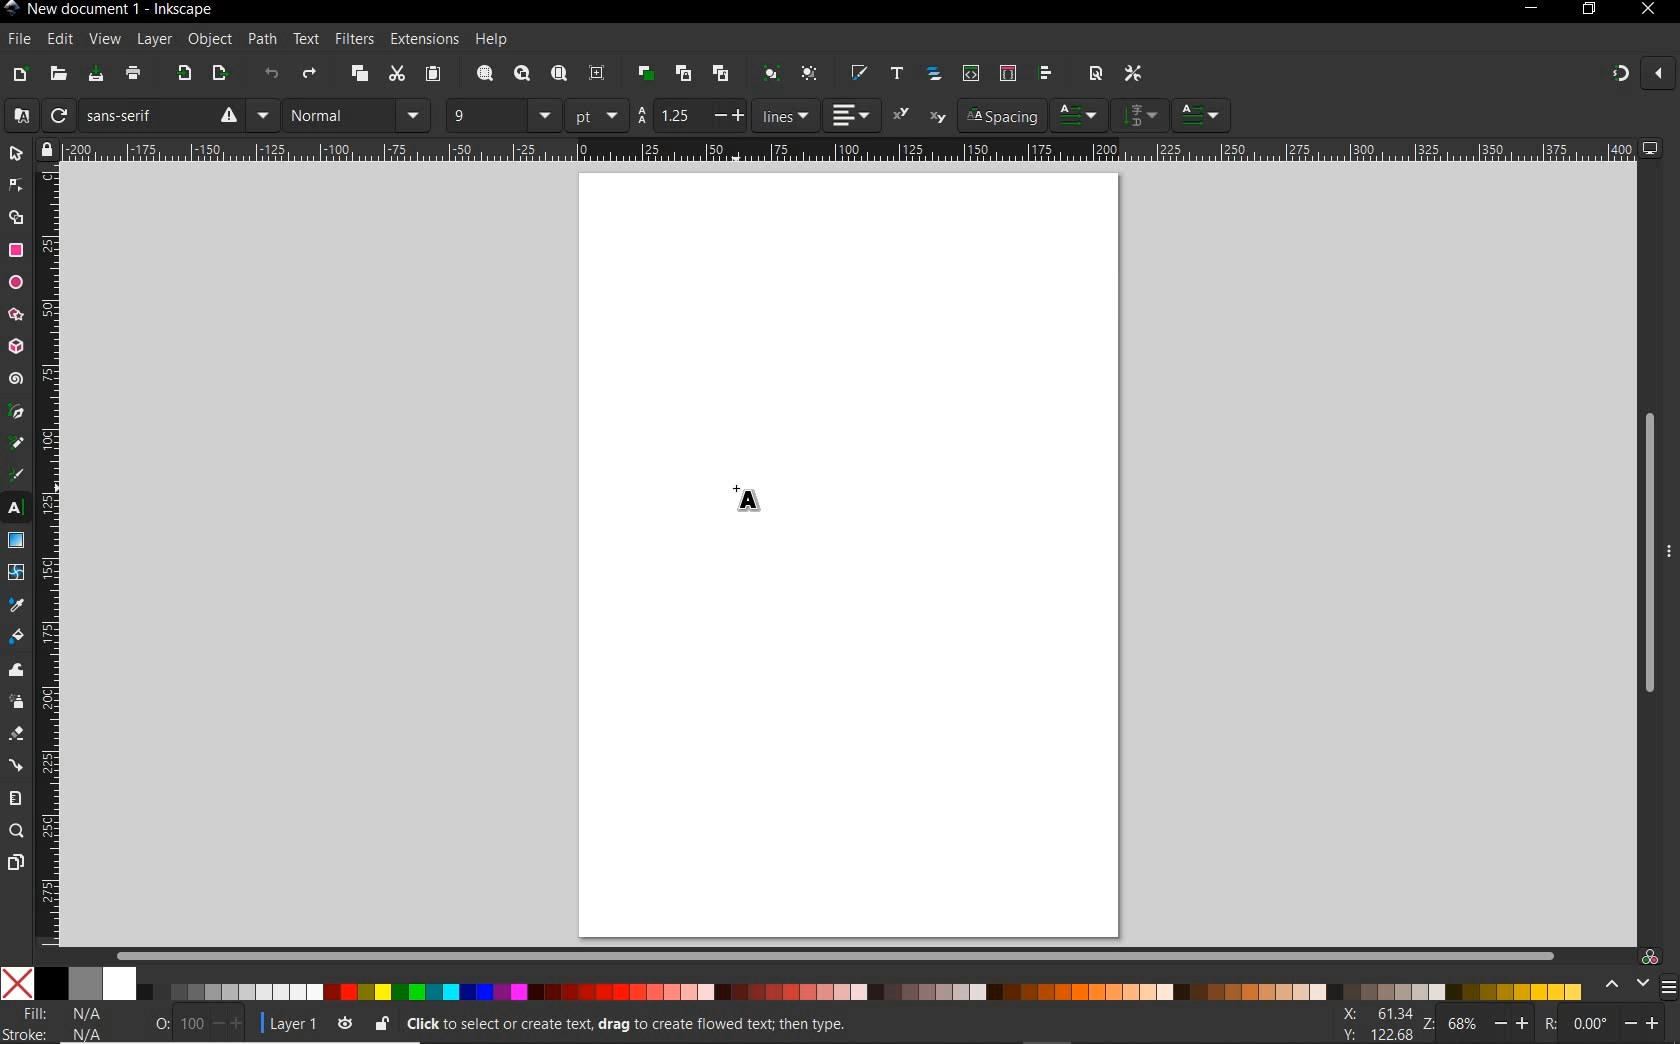 This screenshot has width=1680, height=1044. I want to click on menu, so click(1668, 987).